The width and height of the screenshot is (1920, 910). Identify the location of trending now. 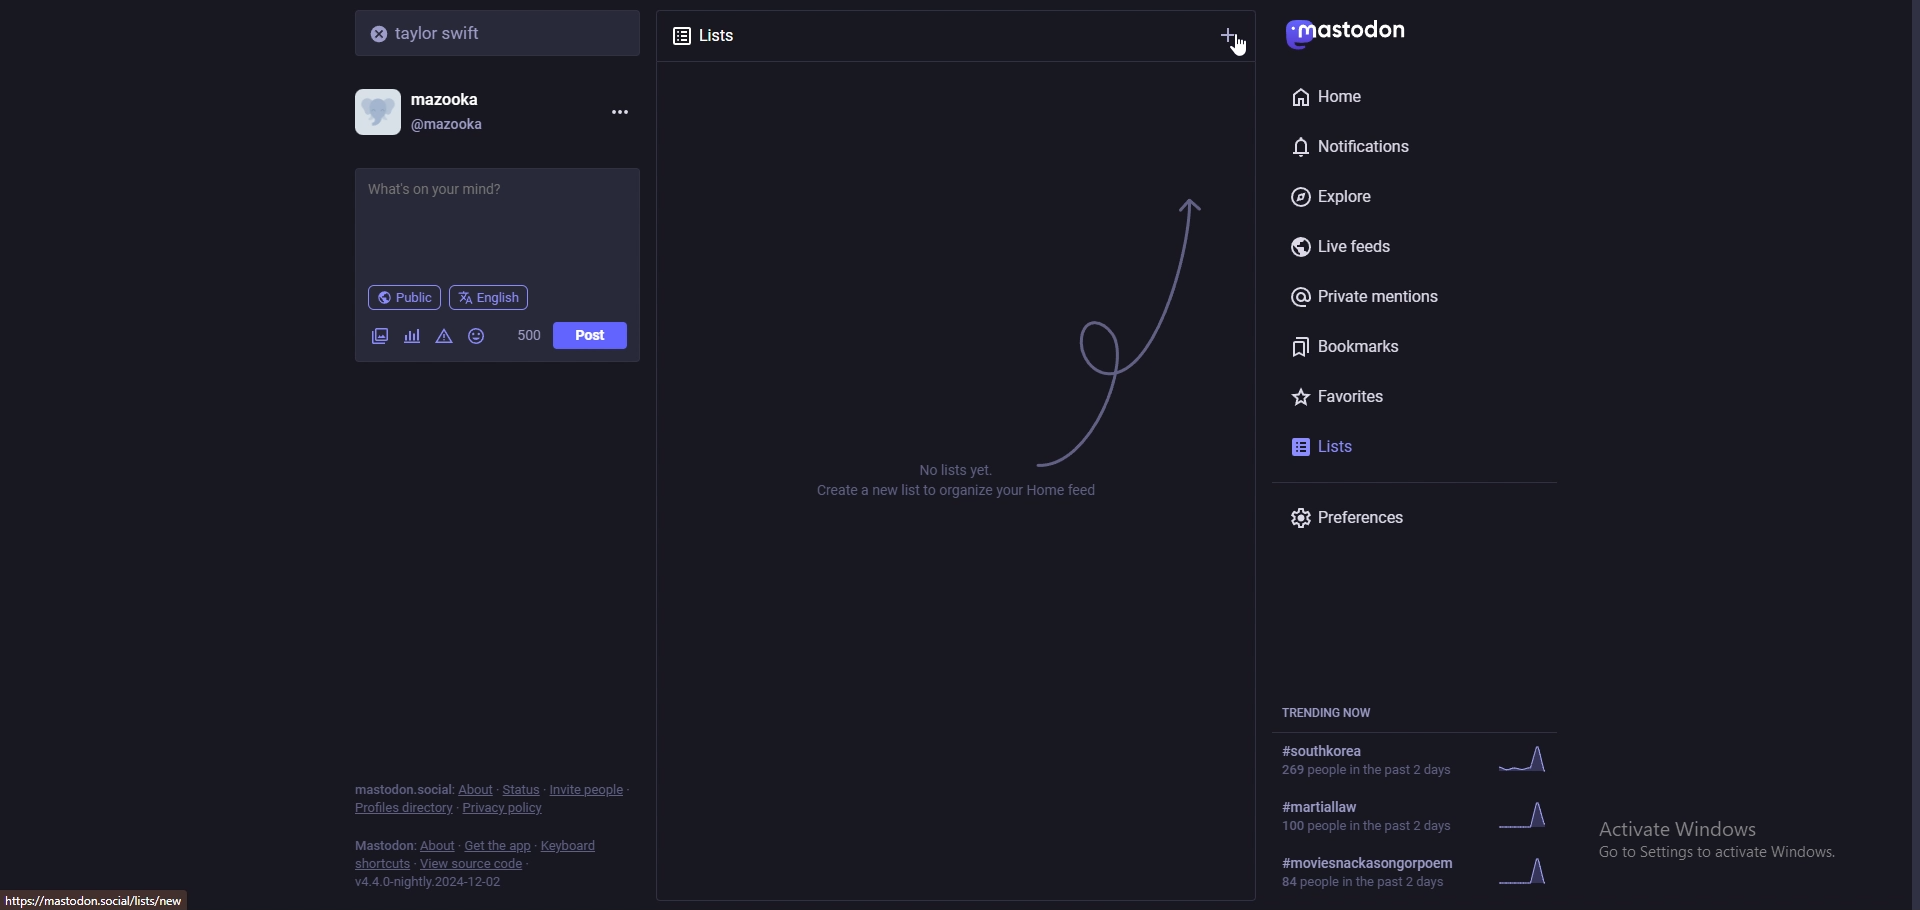
(1338, 712).